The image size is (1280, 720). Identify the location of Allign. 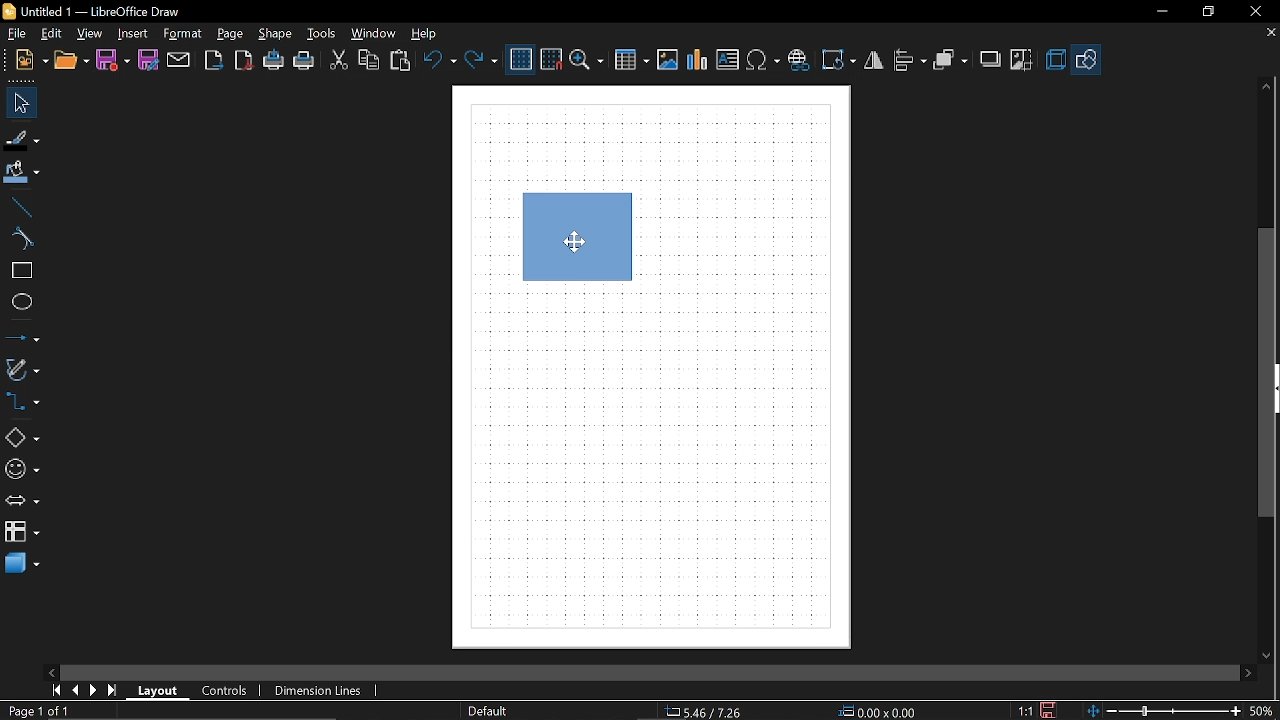
(910, 61).